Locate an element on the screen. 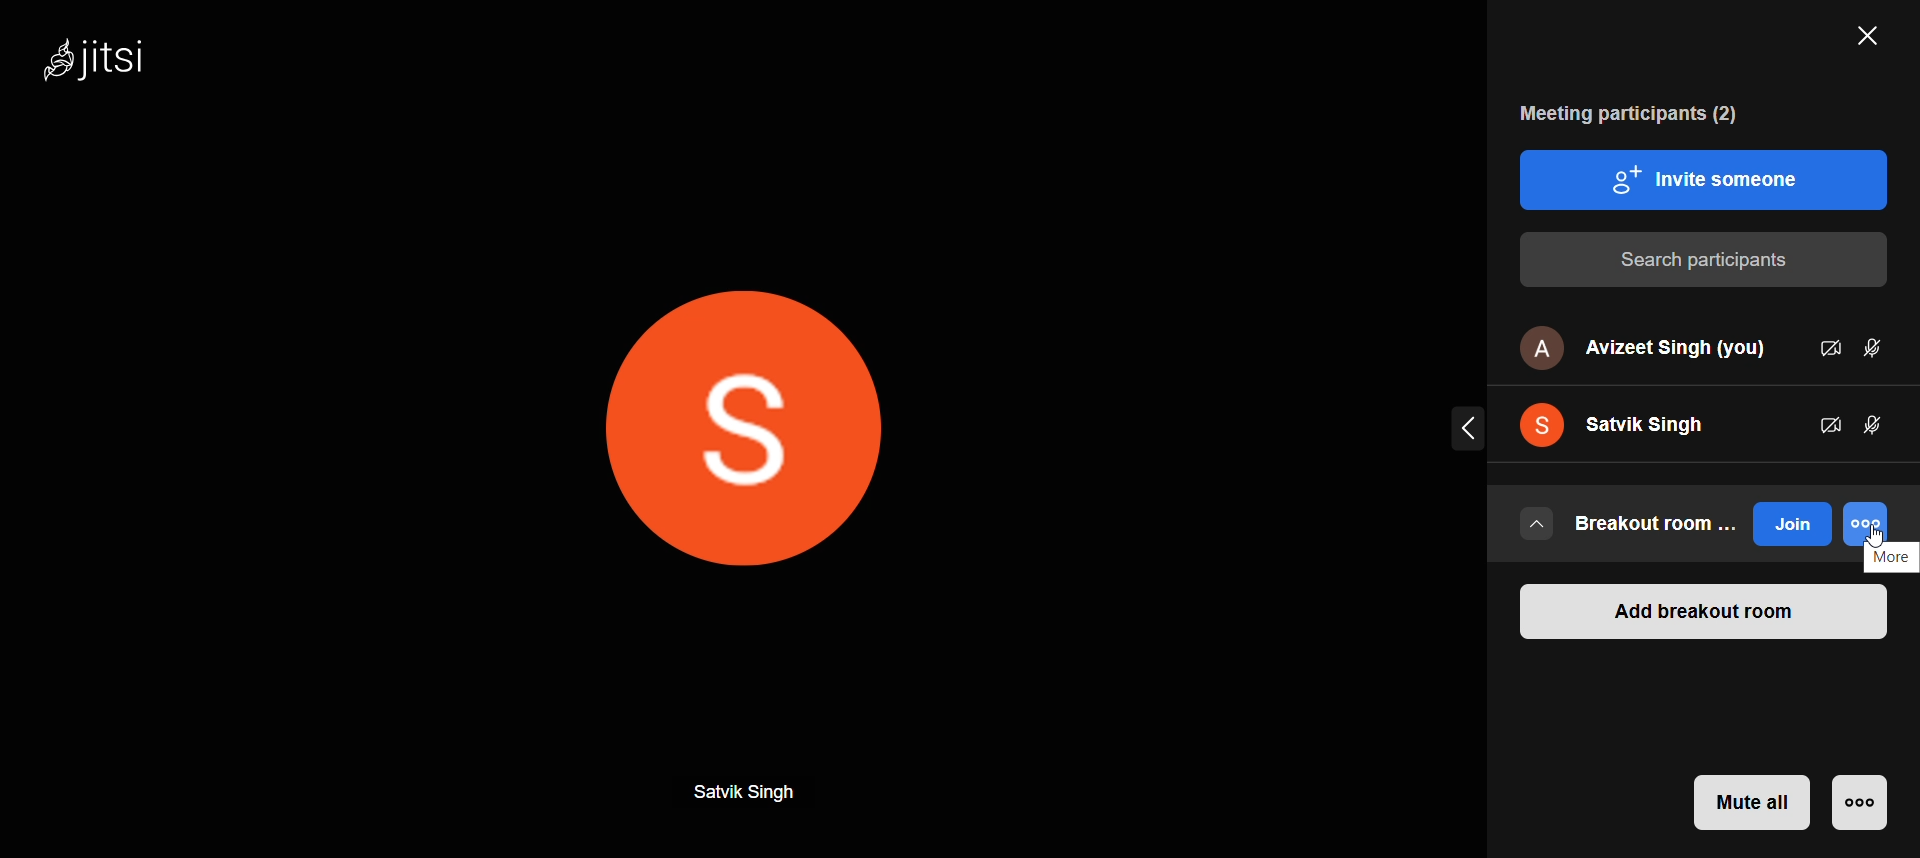  mic status is located at coordinates (1884, 340).